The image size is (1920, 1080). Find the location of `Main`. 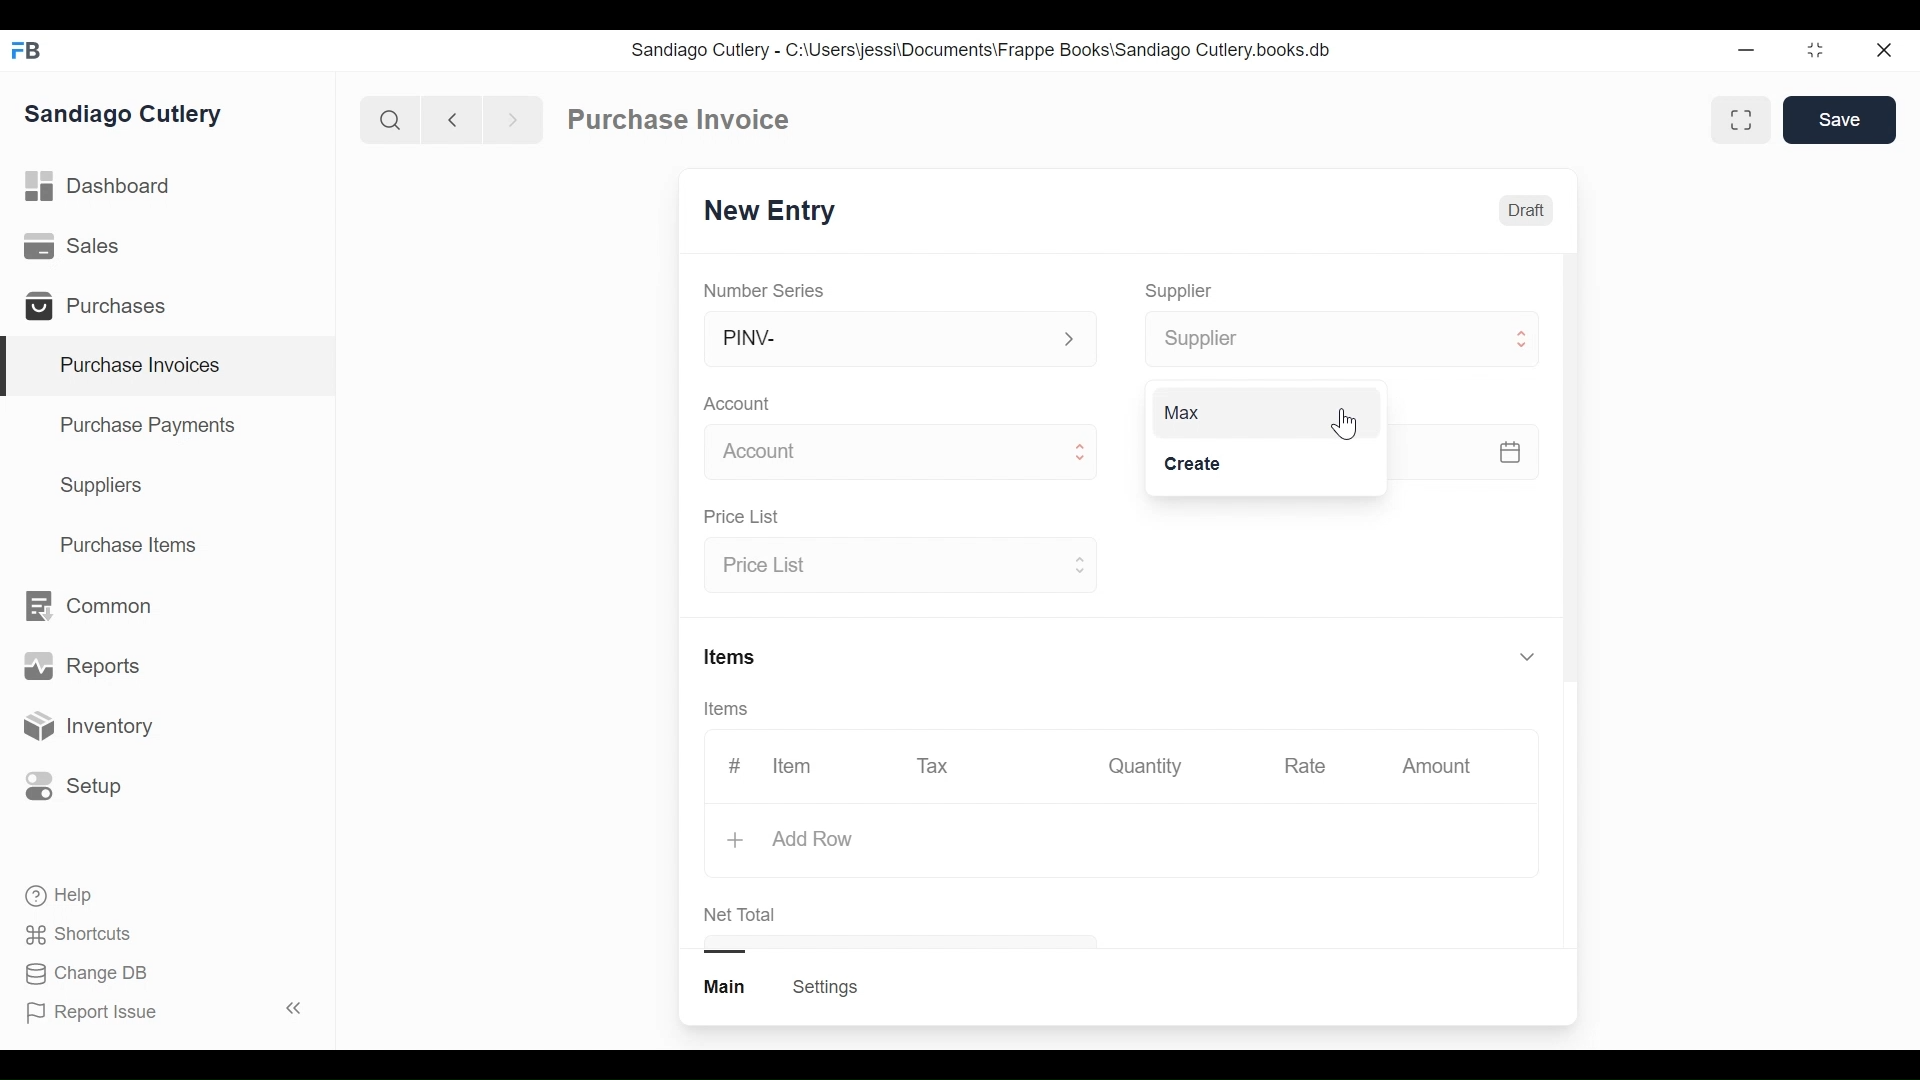

Main is located at coordinates (727, 985).